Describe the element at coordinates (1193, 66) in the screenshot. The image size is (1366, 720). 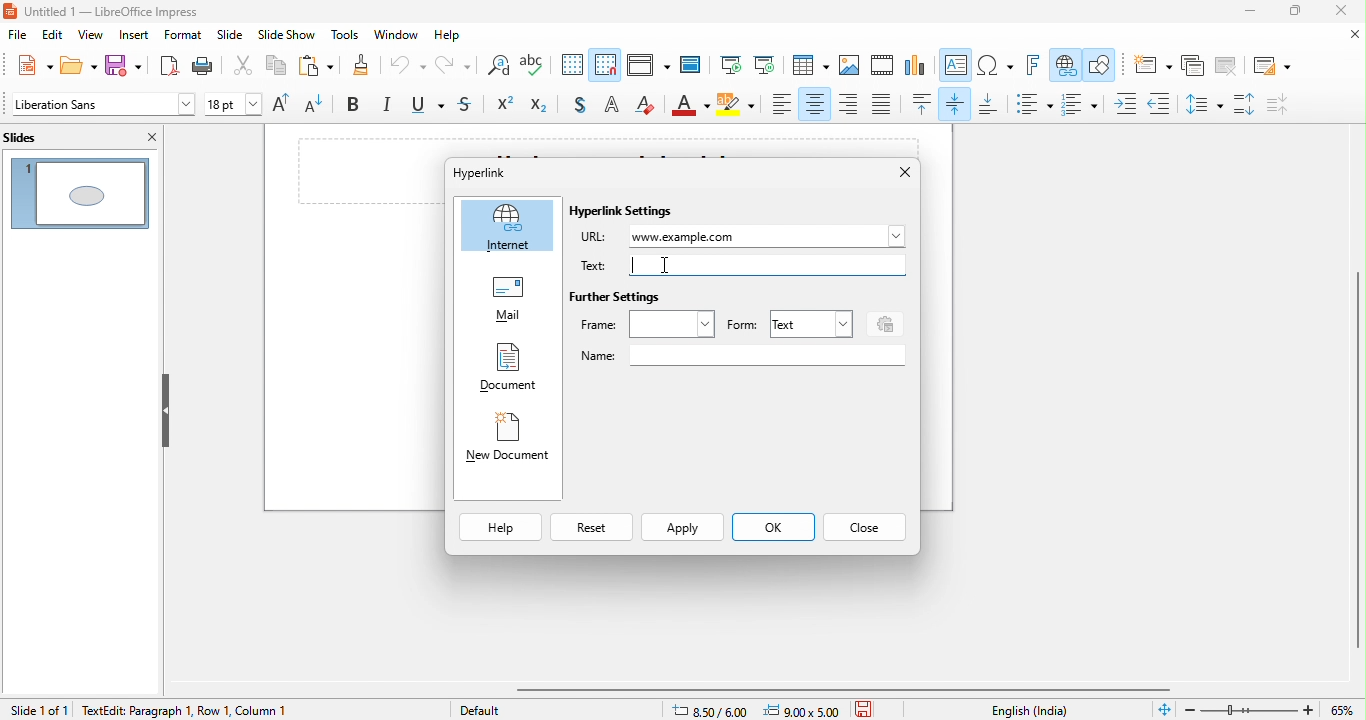
I see `duplicate slide` at that location.